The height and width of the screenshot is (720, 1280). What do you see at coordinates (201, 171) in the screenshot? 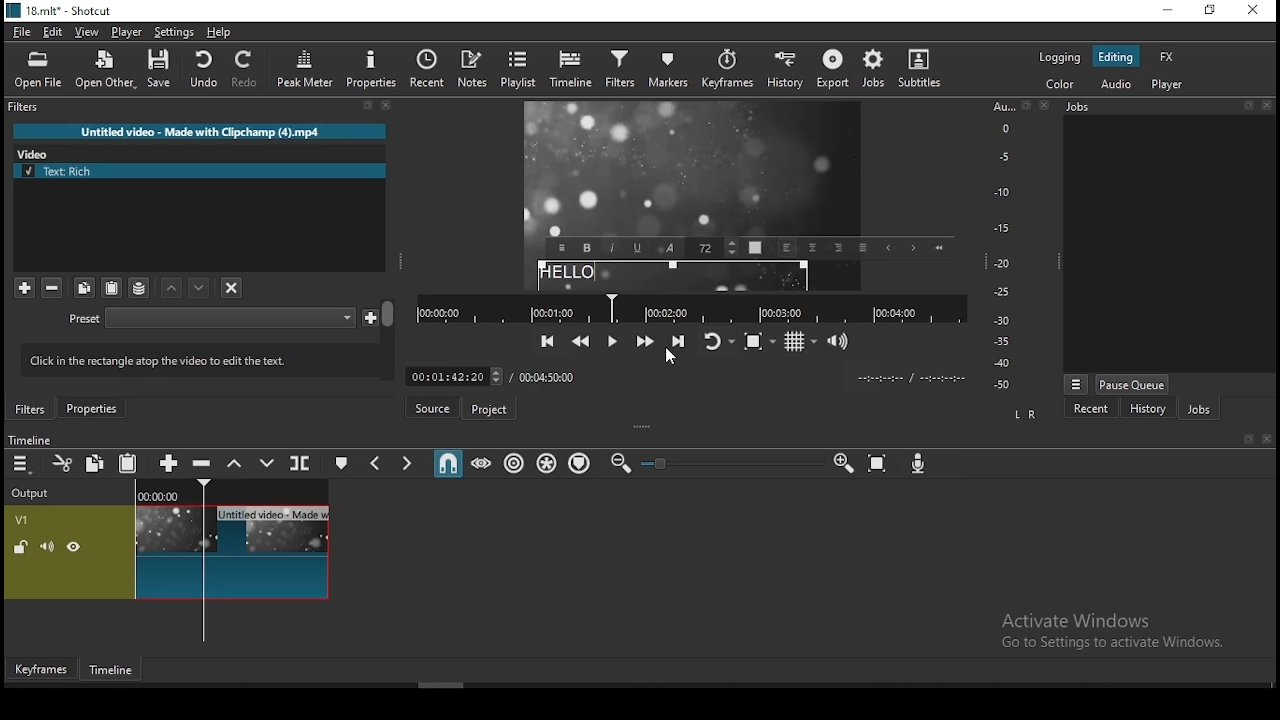
I see `text rich` at bounding box center [201, 171].